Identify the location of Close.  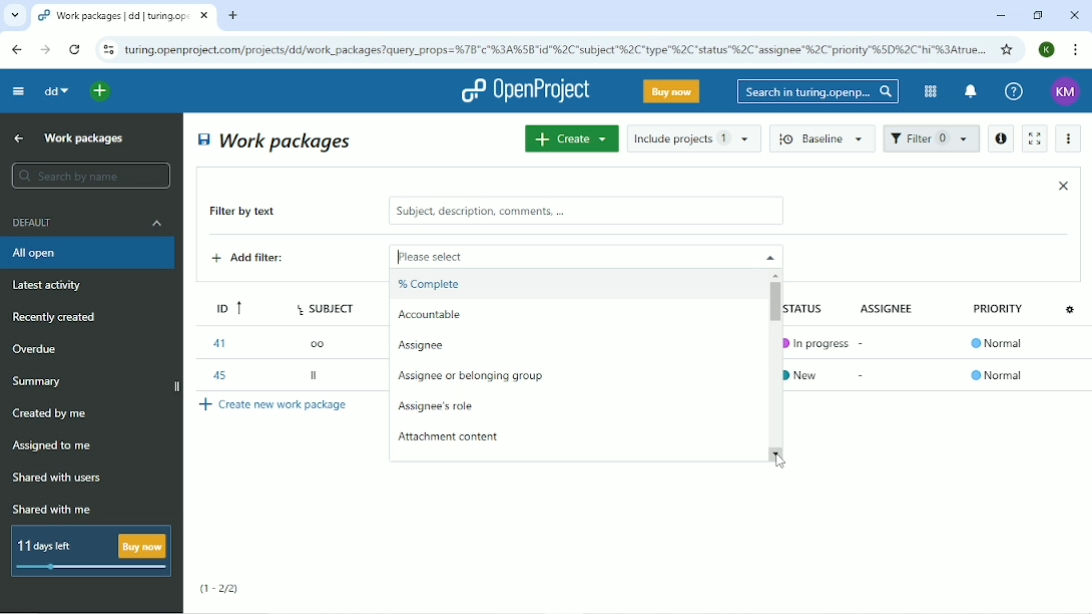
(1063, 185).